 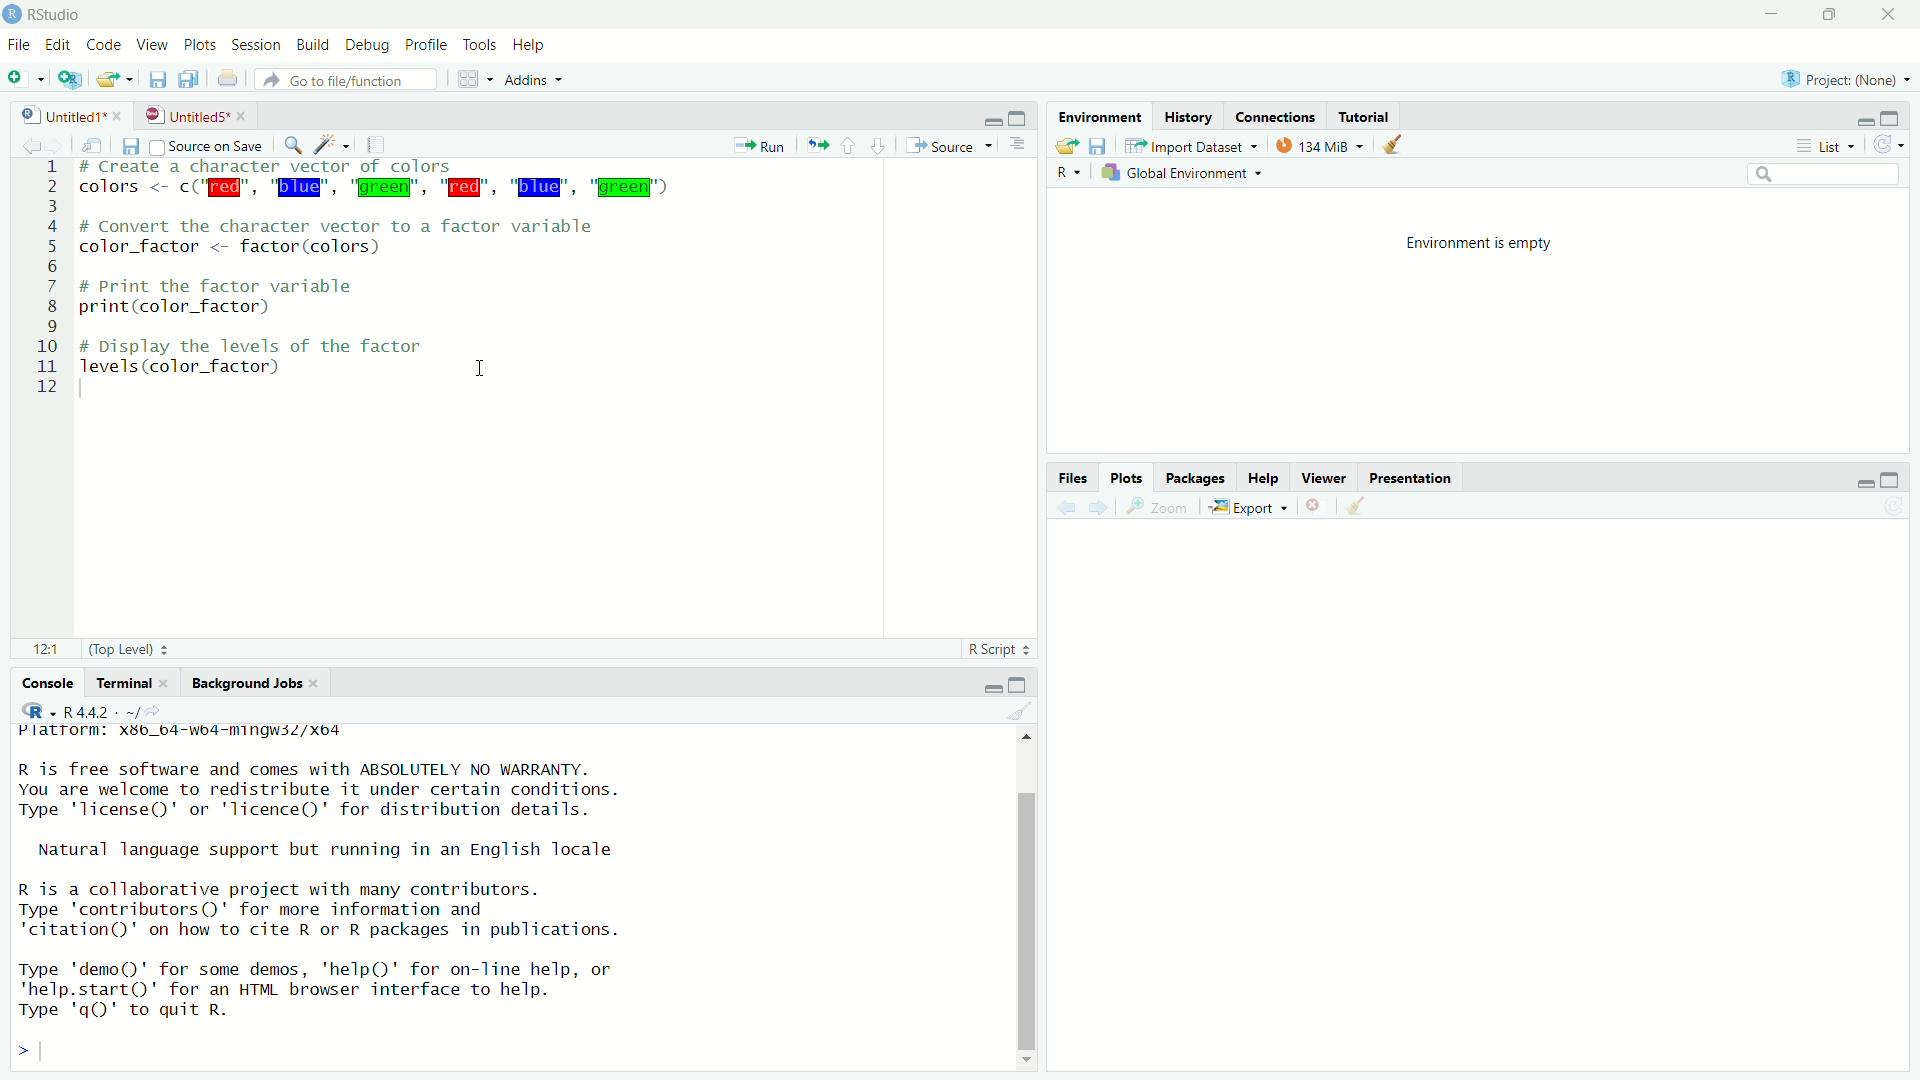 I want to click on go to next section/chunk, so click(x=880, y=147).